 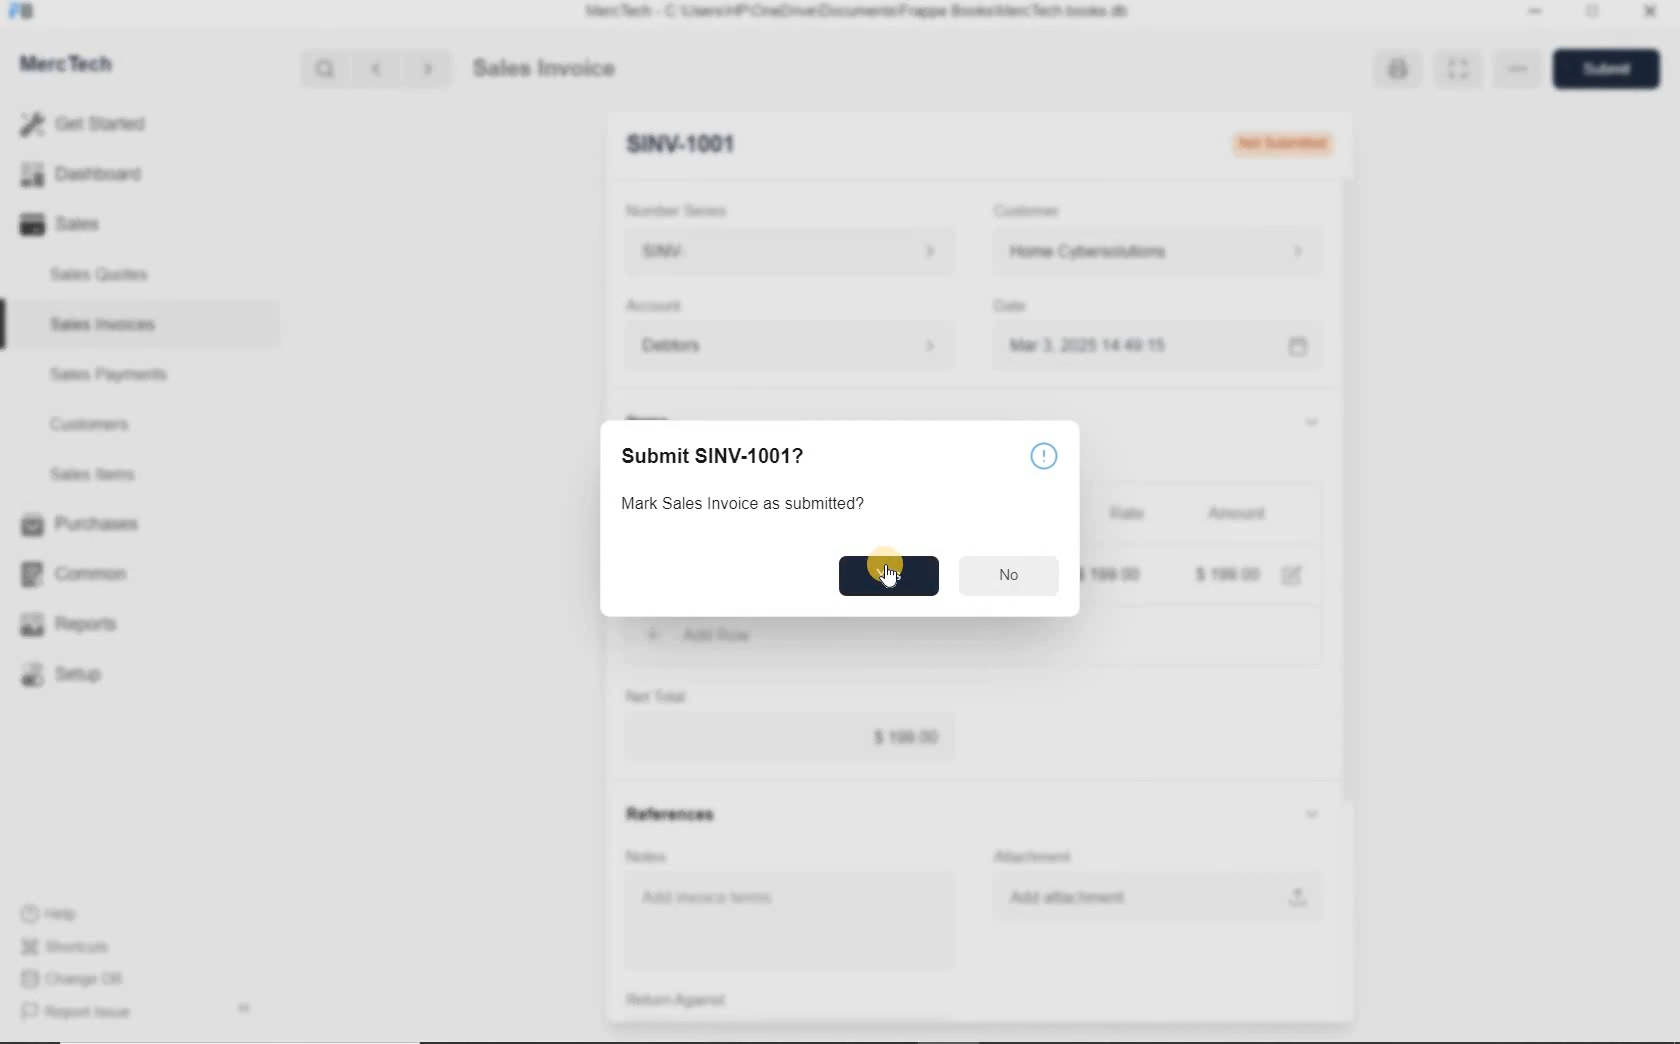 I want to click on Minimize, so click(x=1535, y=14).